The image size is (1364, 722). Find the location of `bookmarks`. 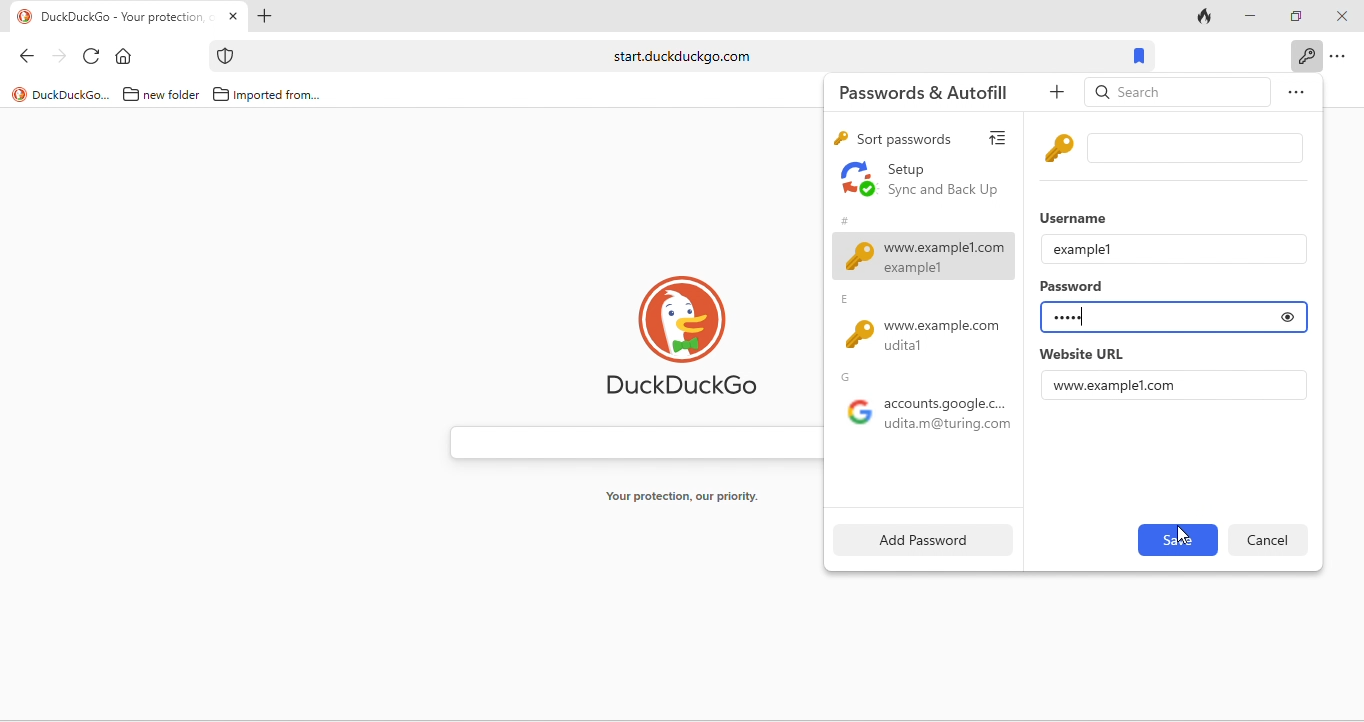

bookmarks is located at coordinates (1141, 55).